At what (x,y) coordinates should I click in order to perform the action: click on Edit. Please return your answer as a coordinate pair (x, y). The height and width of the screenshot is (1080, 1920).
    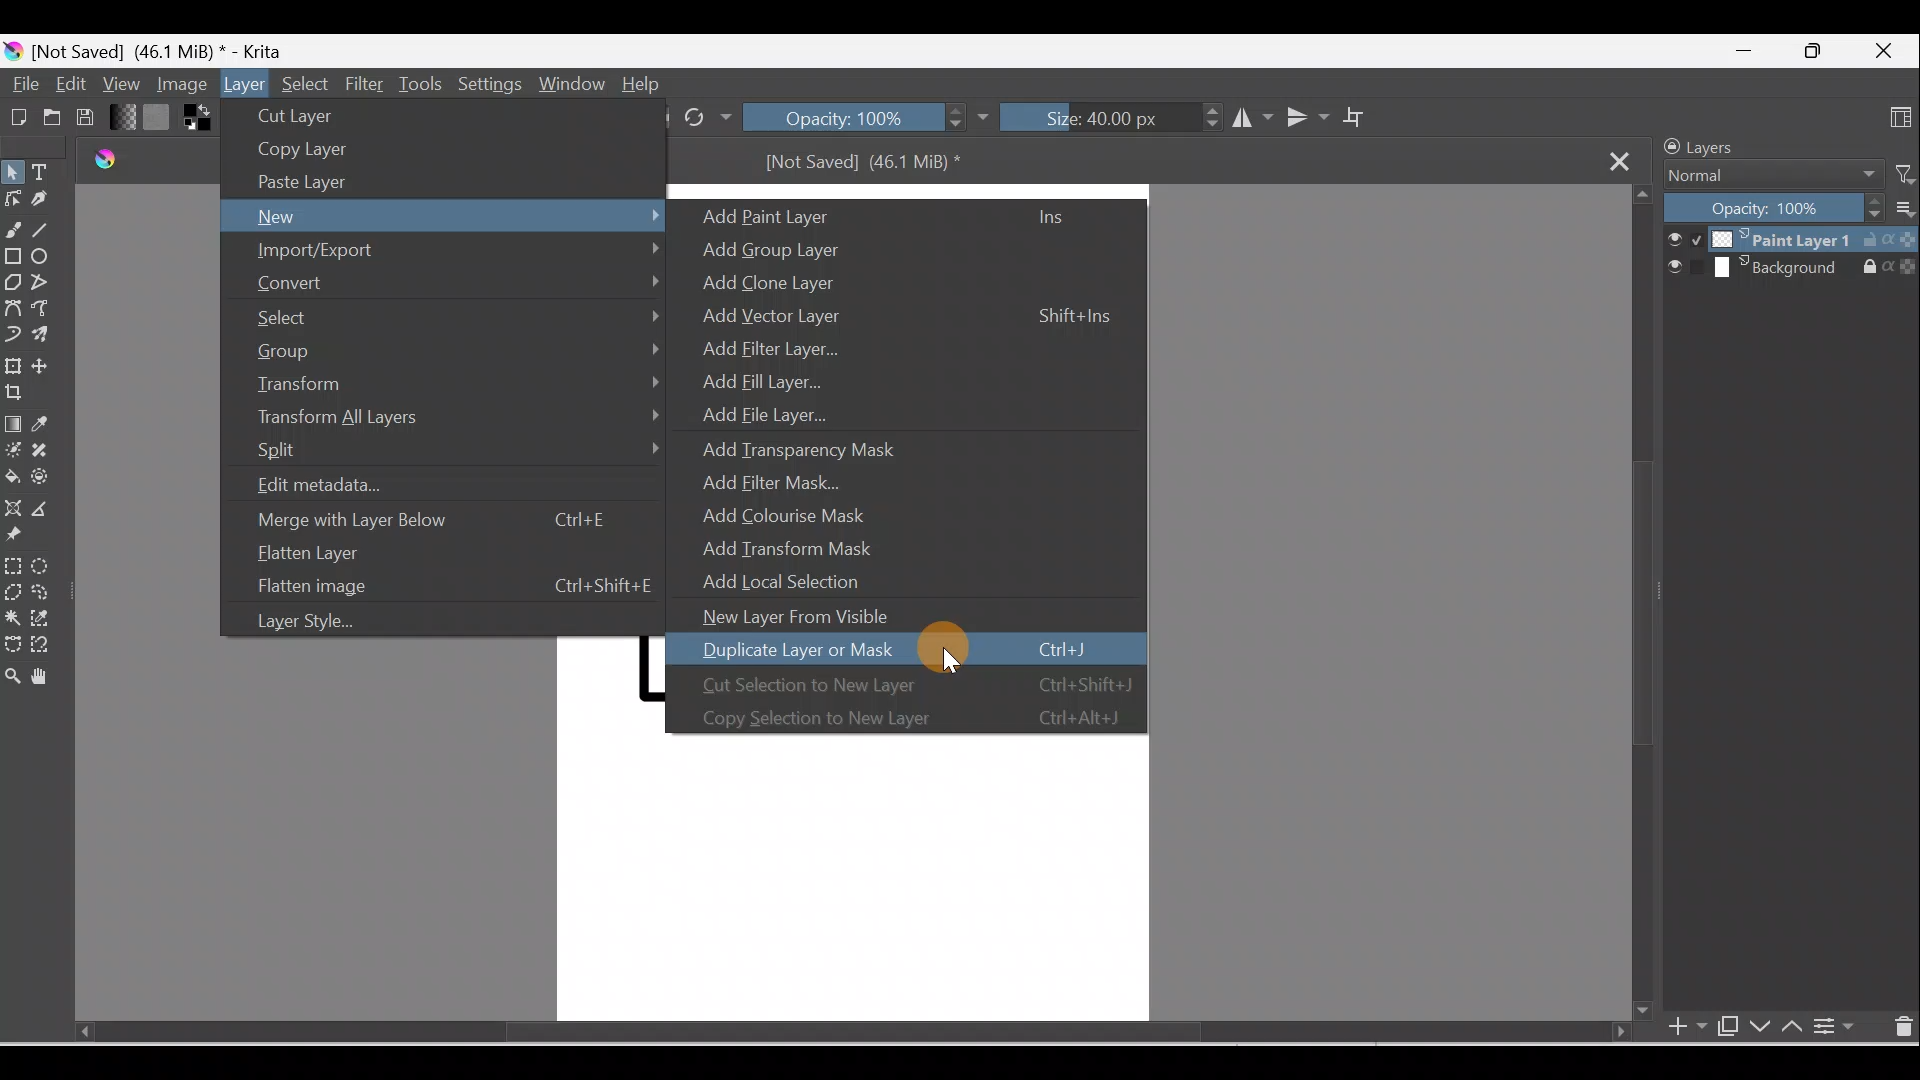
    Looking at the image, I should click on (67, 82).